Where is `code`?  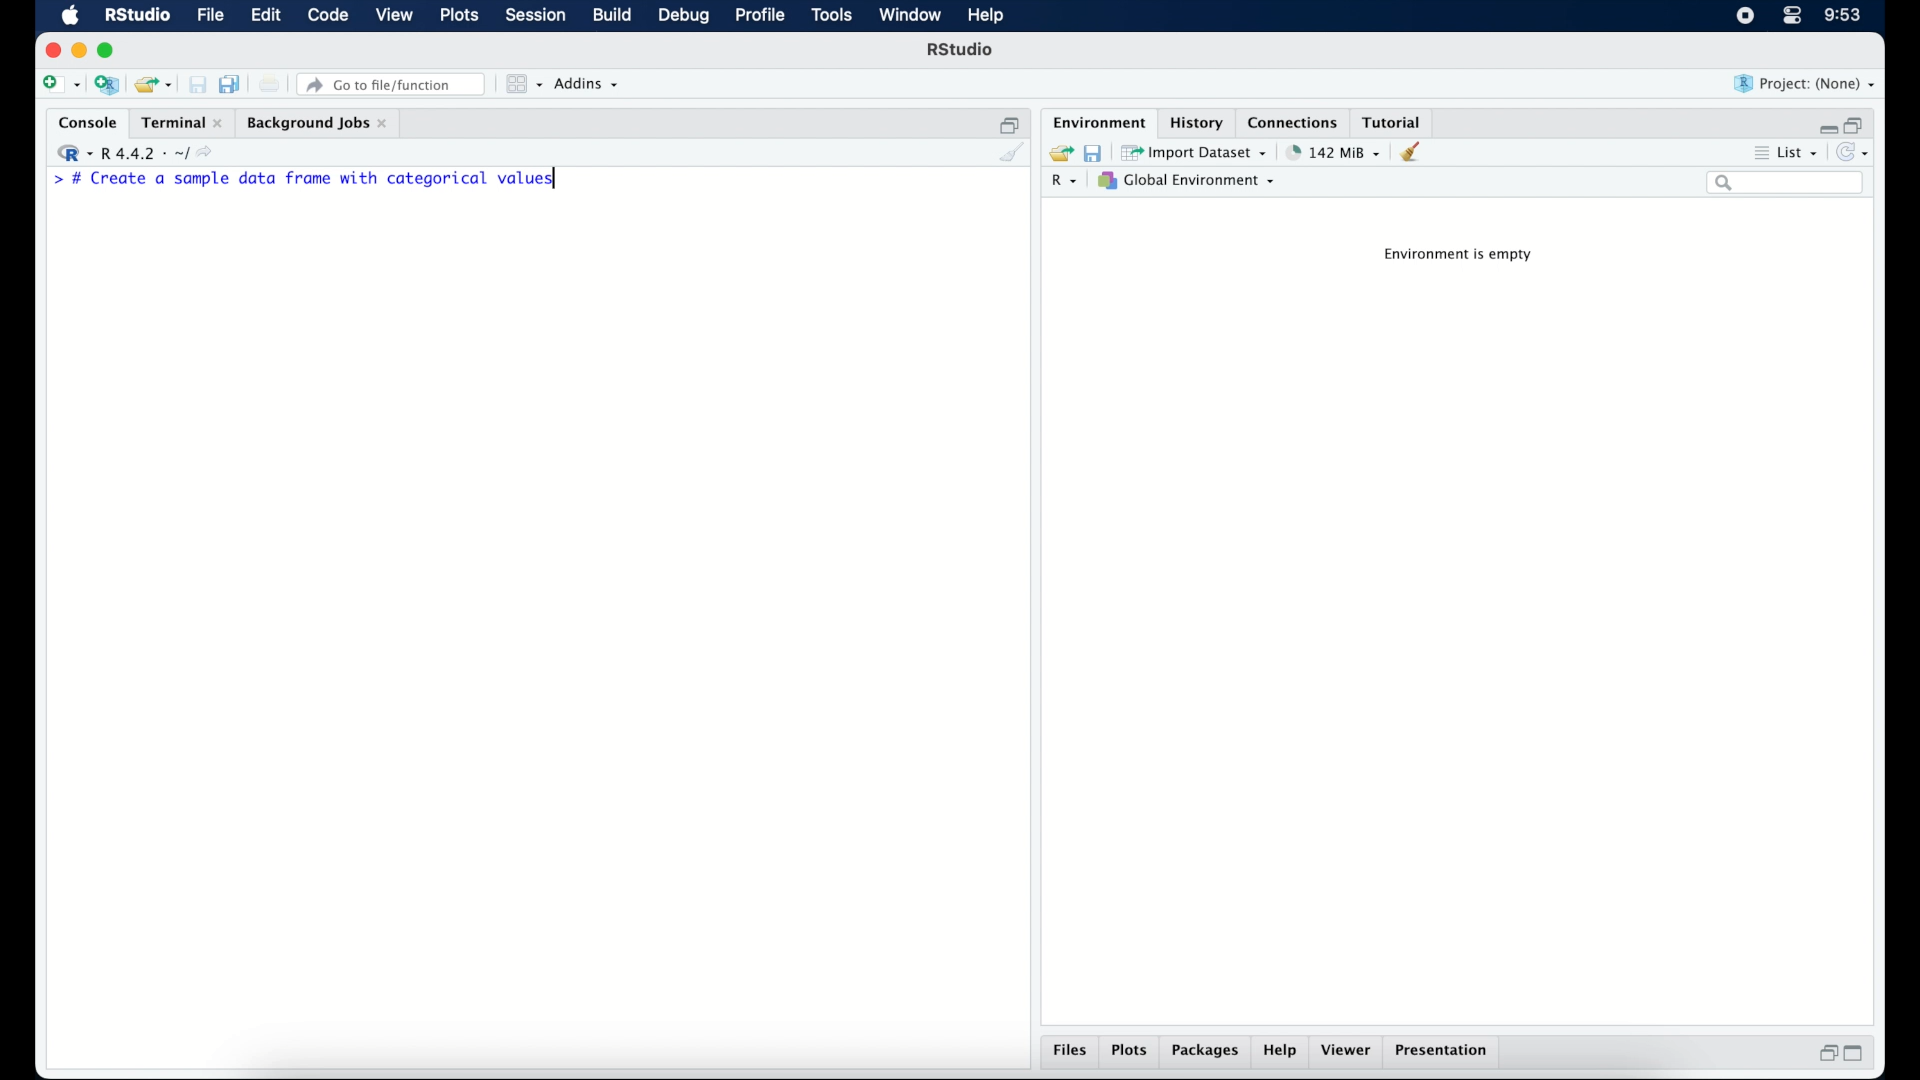
code is located at coordinates (328, 16).